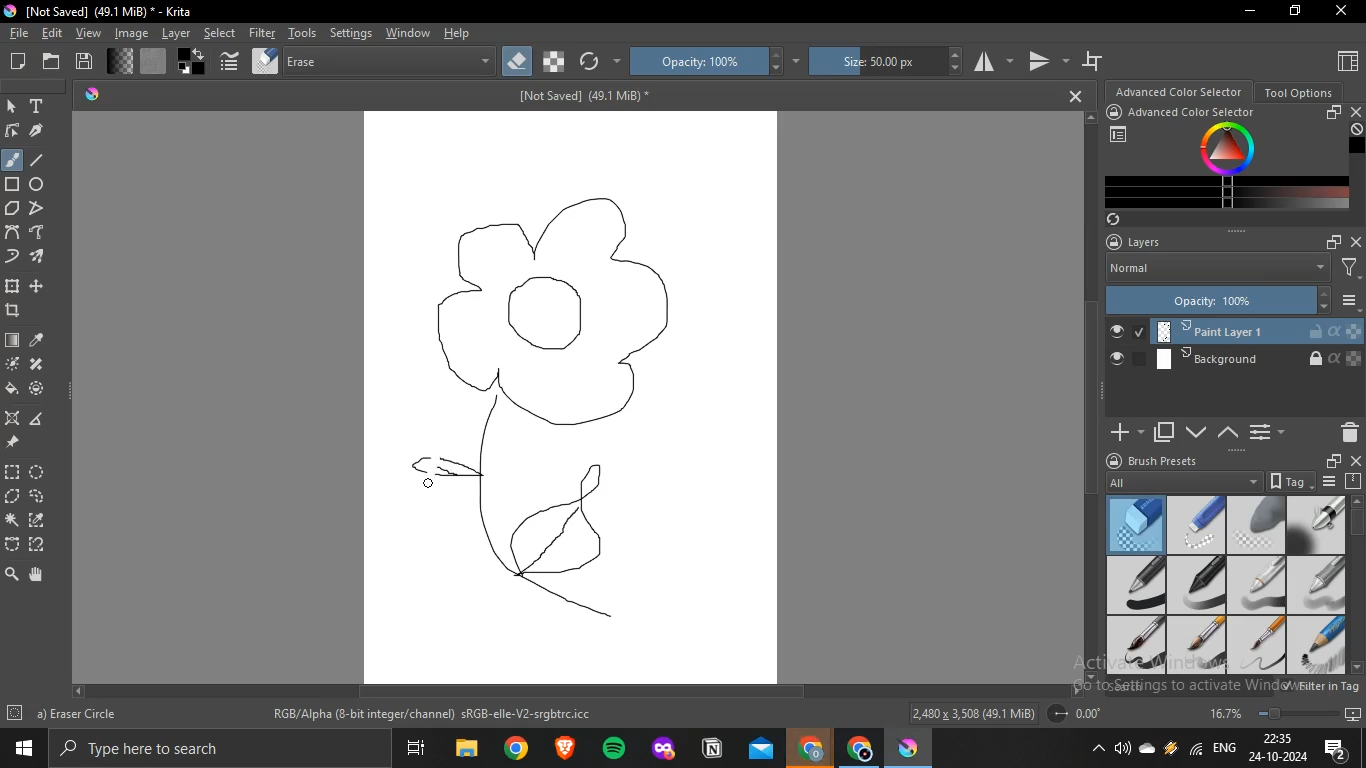 Image resolution: width=1366 pixels, height=768 pixels. What do you see at coordinates (9, 10) in the screenshot?
I see `logo` at bounding box center [9, 10].